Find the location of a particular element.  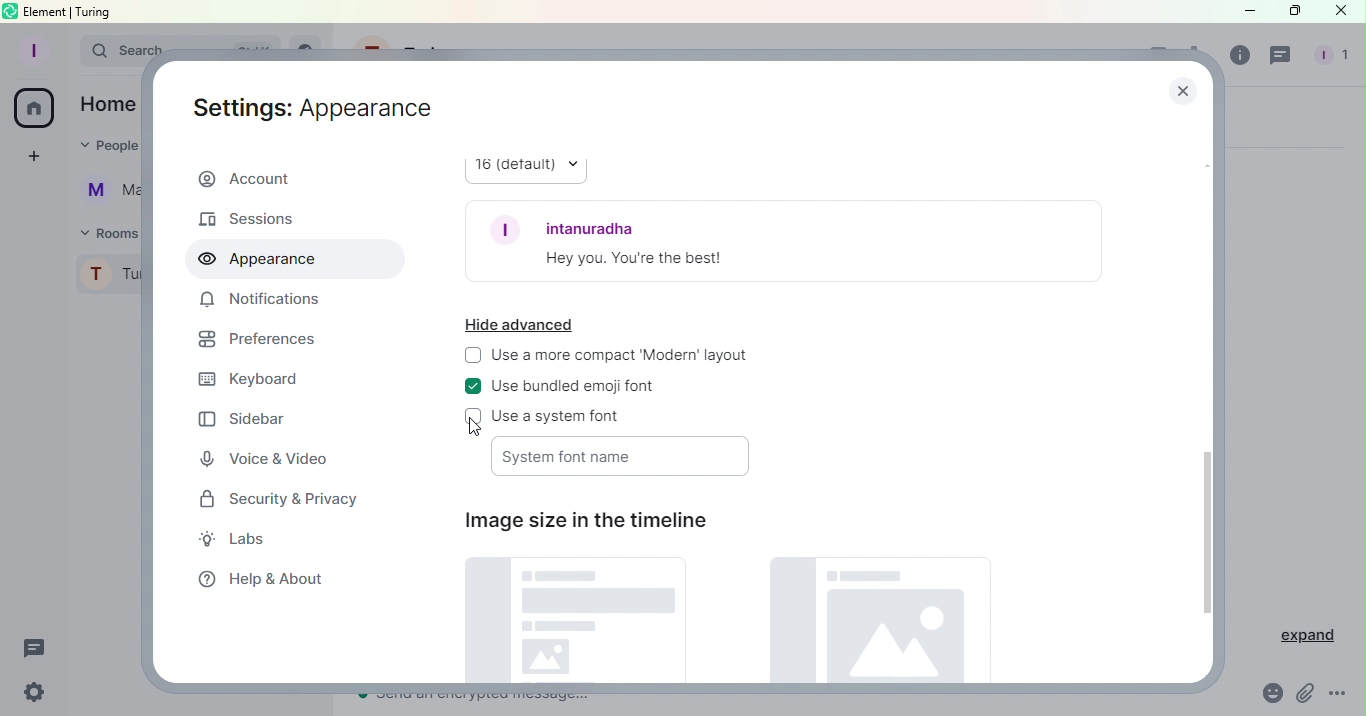

Font example is located at coordinates (786, 238).